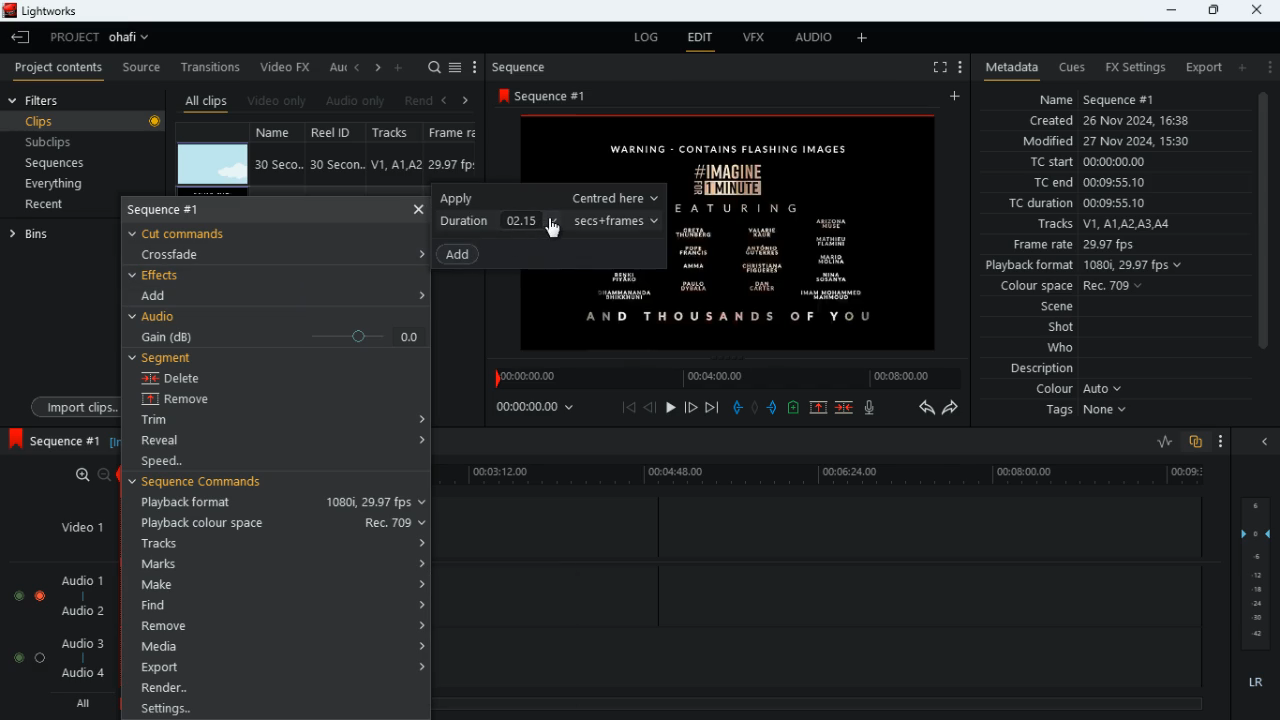 The image size is (1280, 720). What do you see at coordinates (525, 67) in the screenshot?
I see `sequence` at bounding box center [525, 67].